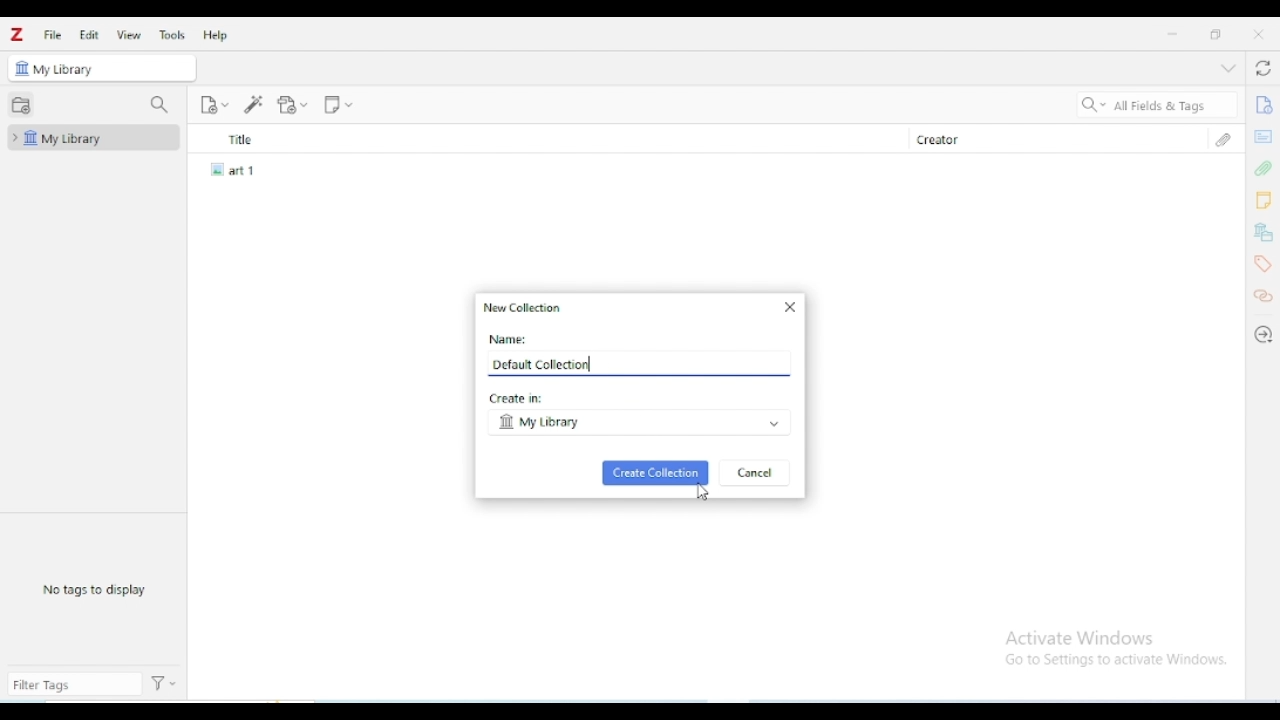 Image resolution: width=1280 pixels, height=720 pixels. I want to click on creator, so click(1043, 139).